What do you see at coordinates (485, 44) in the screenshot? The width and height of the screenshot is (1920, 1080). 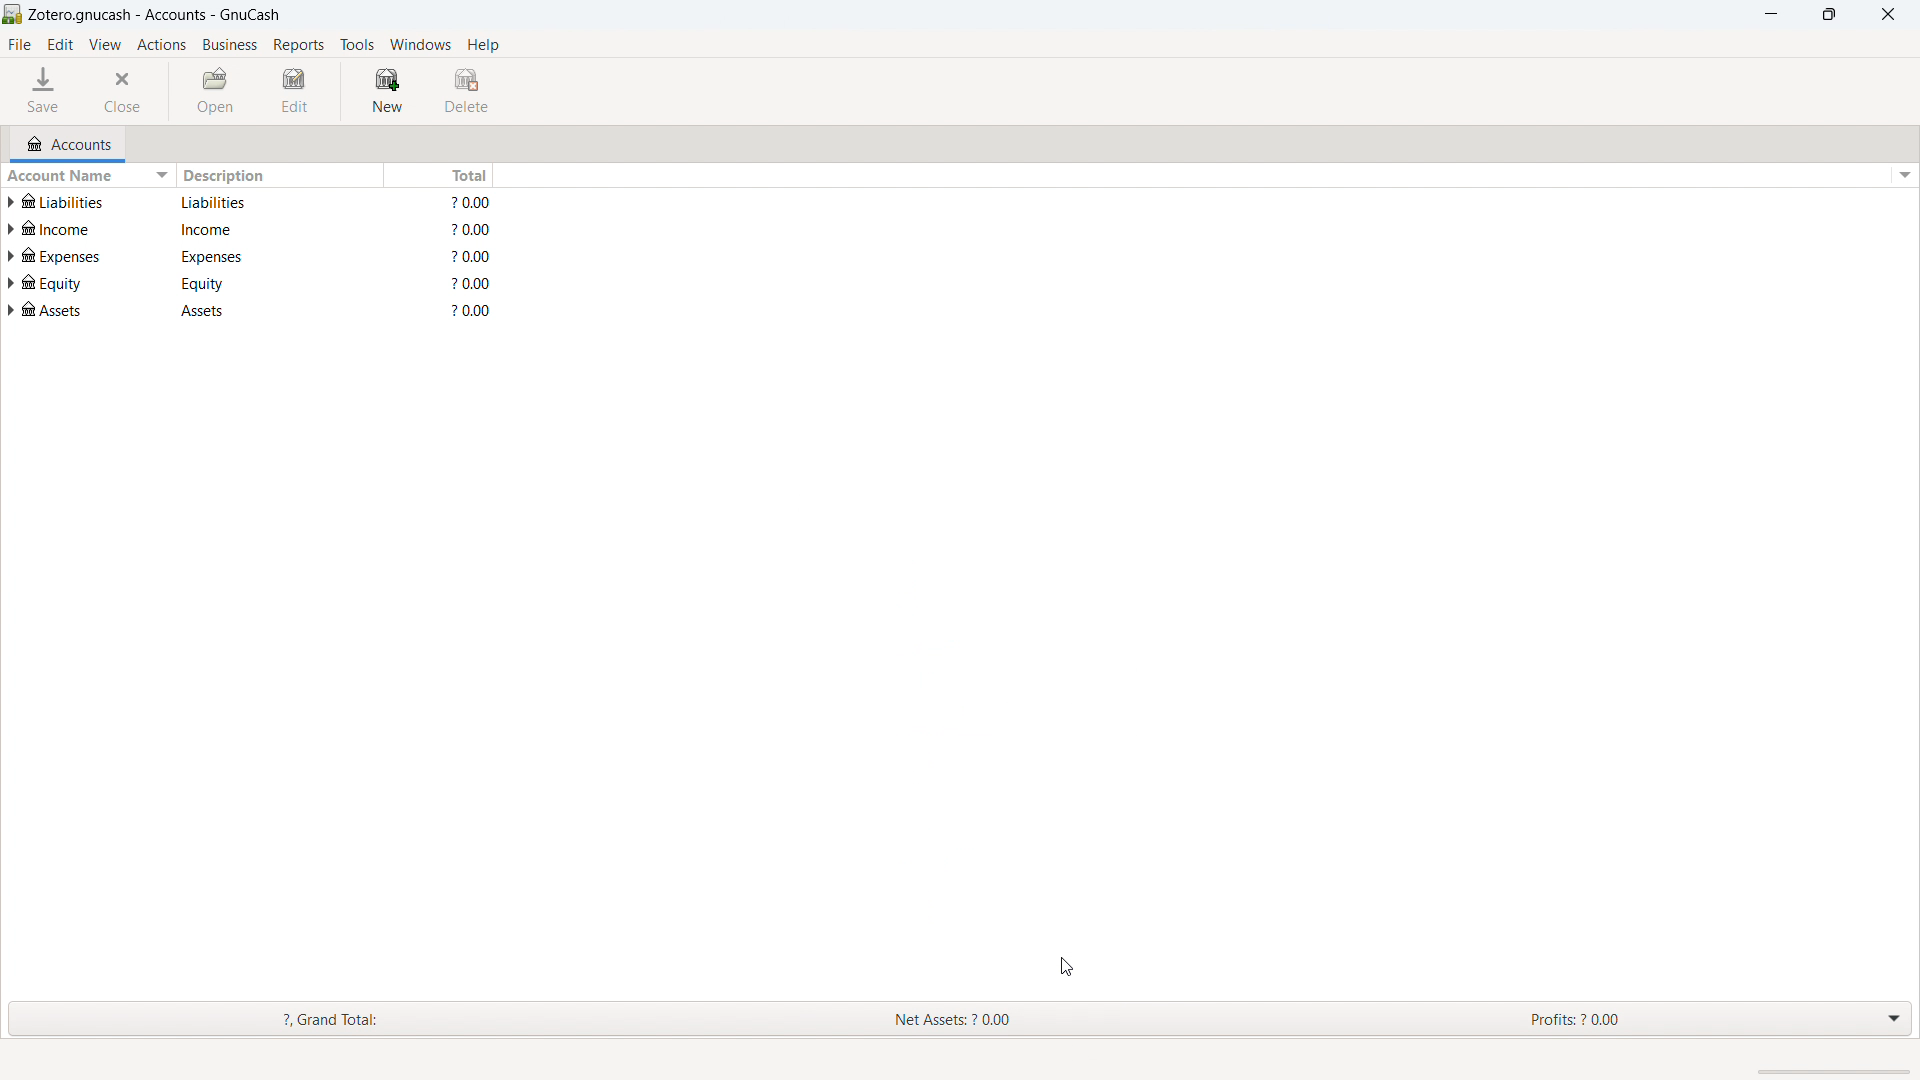 I see `help` at bounding box center [485, 44].